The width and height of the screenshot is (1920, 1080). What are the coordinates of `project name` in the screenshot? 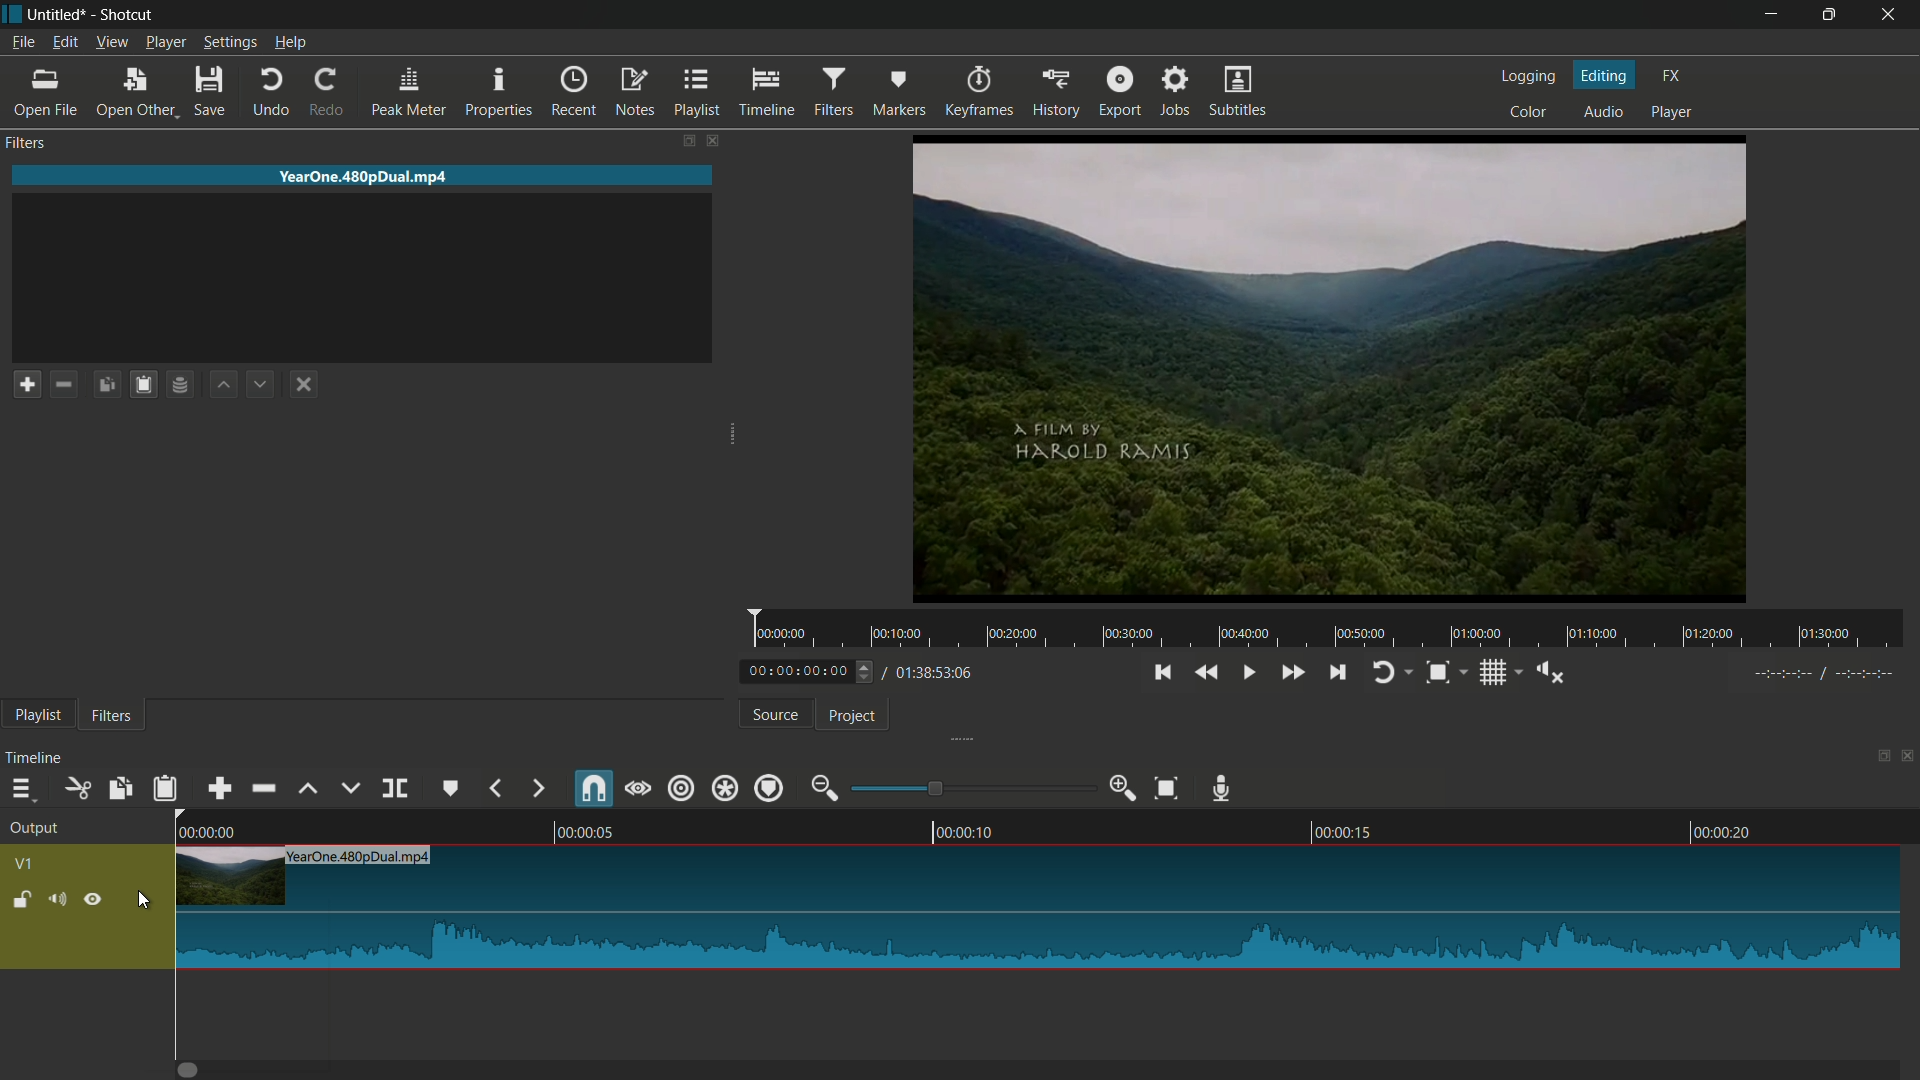 It's located at (57, 14).